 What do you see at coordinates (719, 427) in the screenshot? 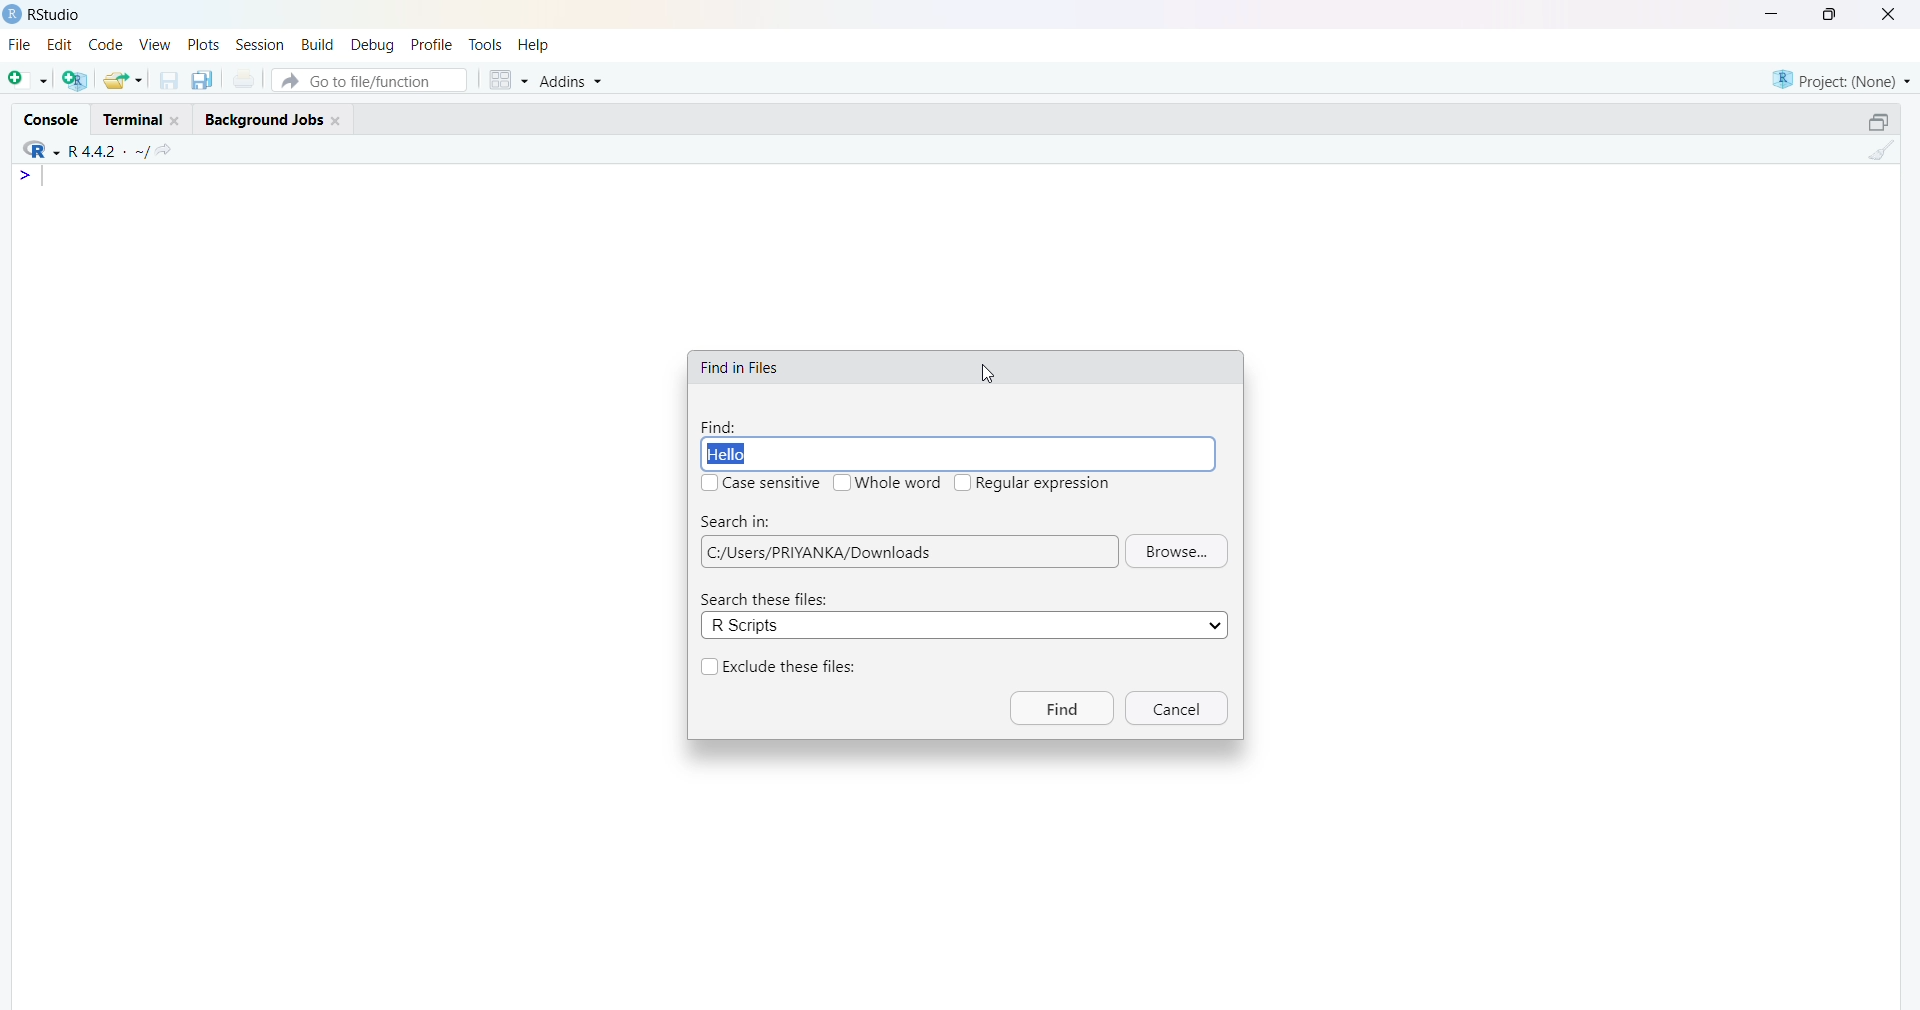
I see `Find:` at bounding box center [719, 427].